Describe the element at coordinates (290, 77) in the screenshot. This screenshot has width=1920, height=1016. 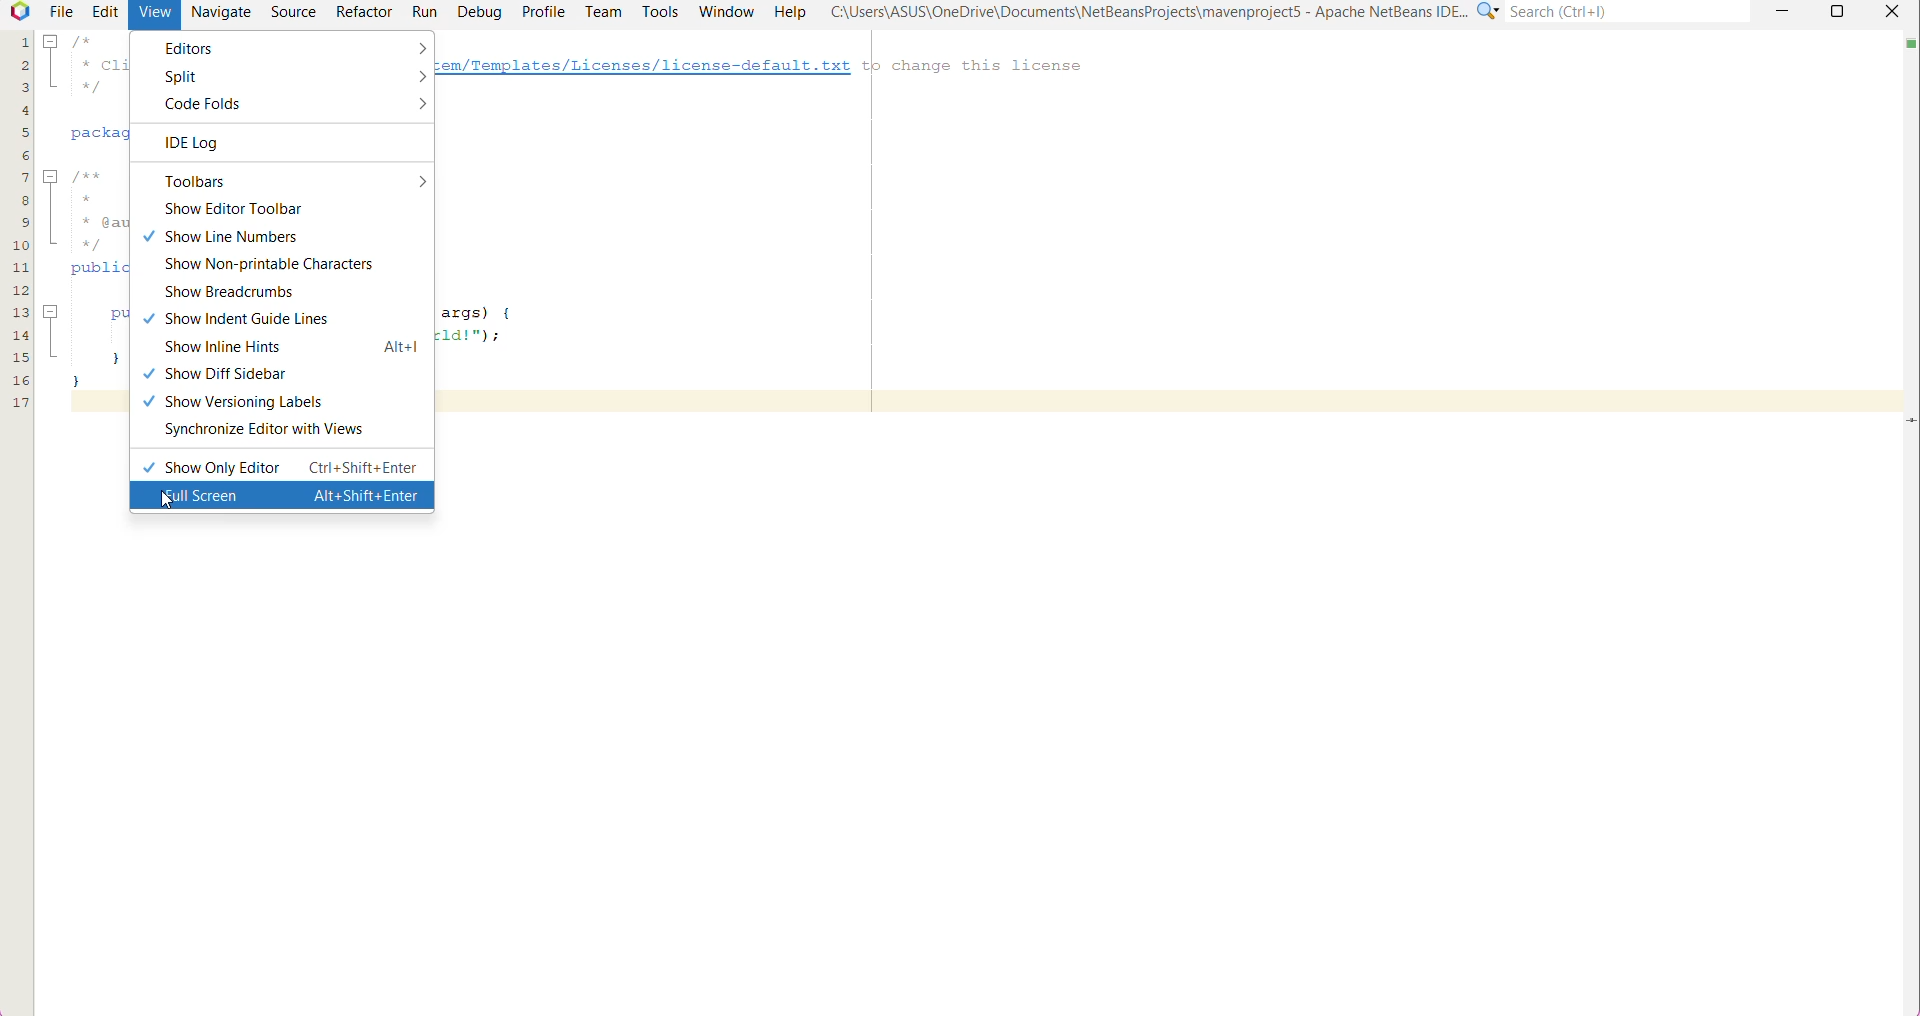
I see `Split` at that location.